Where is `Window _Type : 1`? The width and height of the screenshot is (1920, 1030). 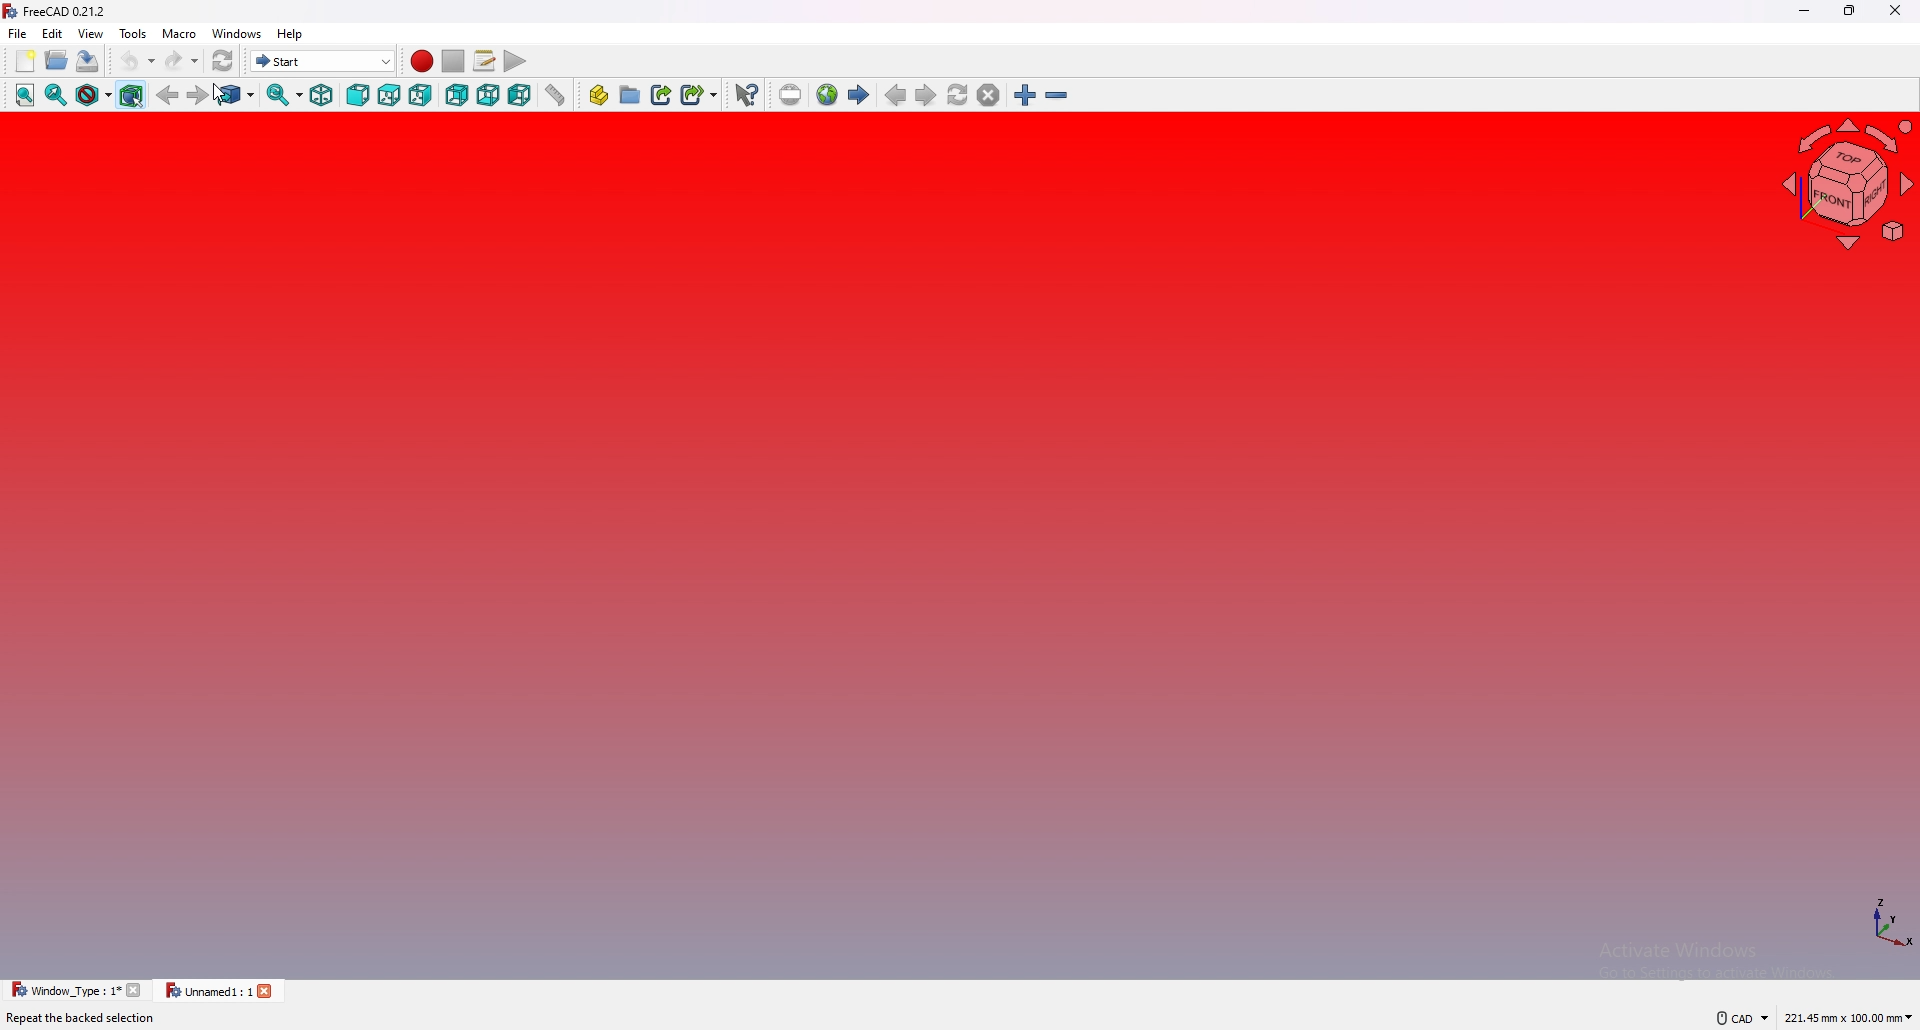
Window _Type : 1 is located at coordinates (66, 989).